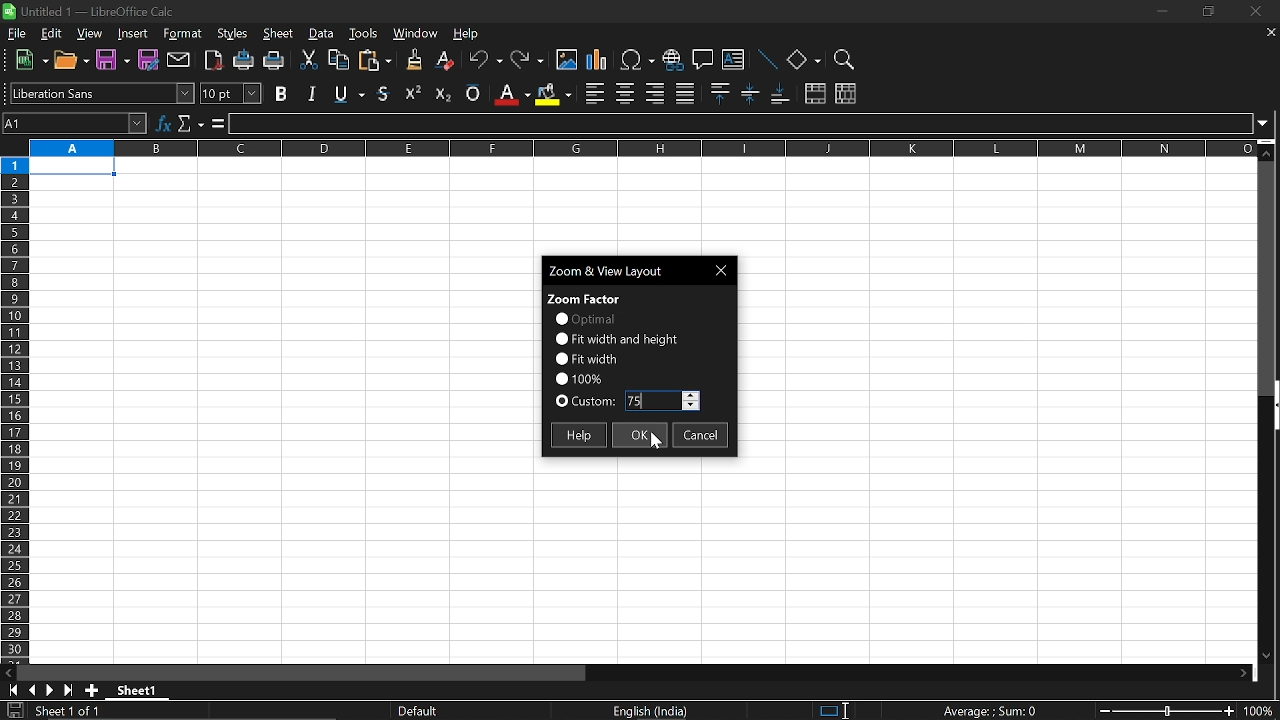  What do you see at coordinates (619, 338) in the screenshot?
I see `fit width and height` at bounding box center [619, 338].